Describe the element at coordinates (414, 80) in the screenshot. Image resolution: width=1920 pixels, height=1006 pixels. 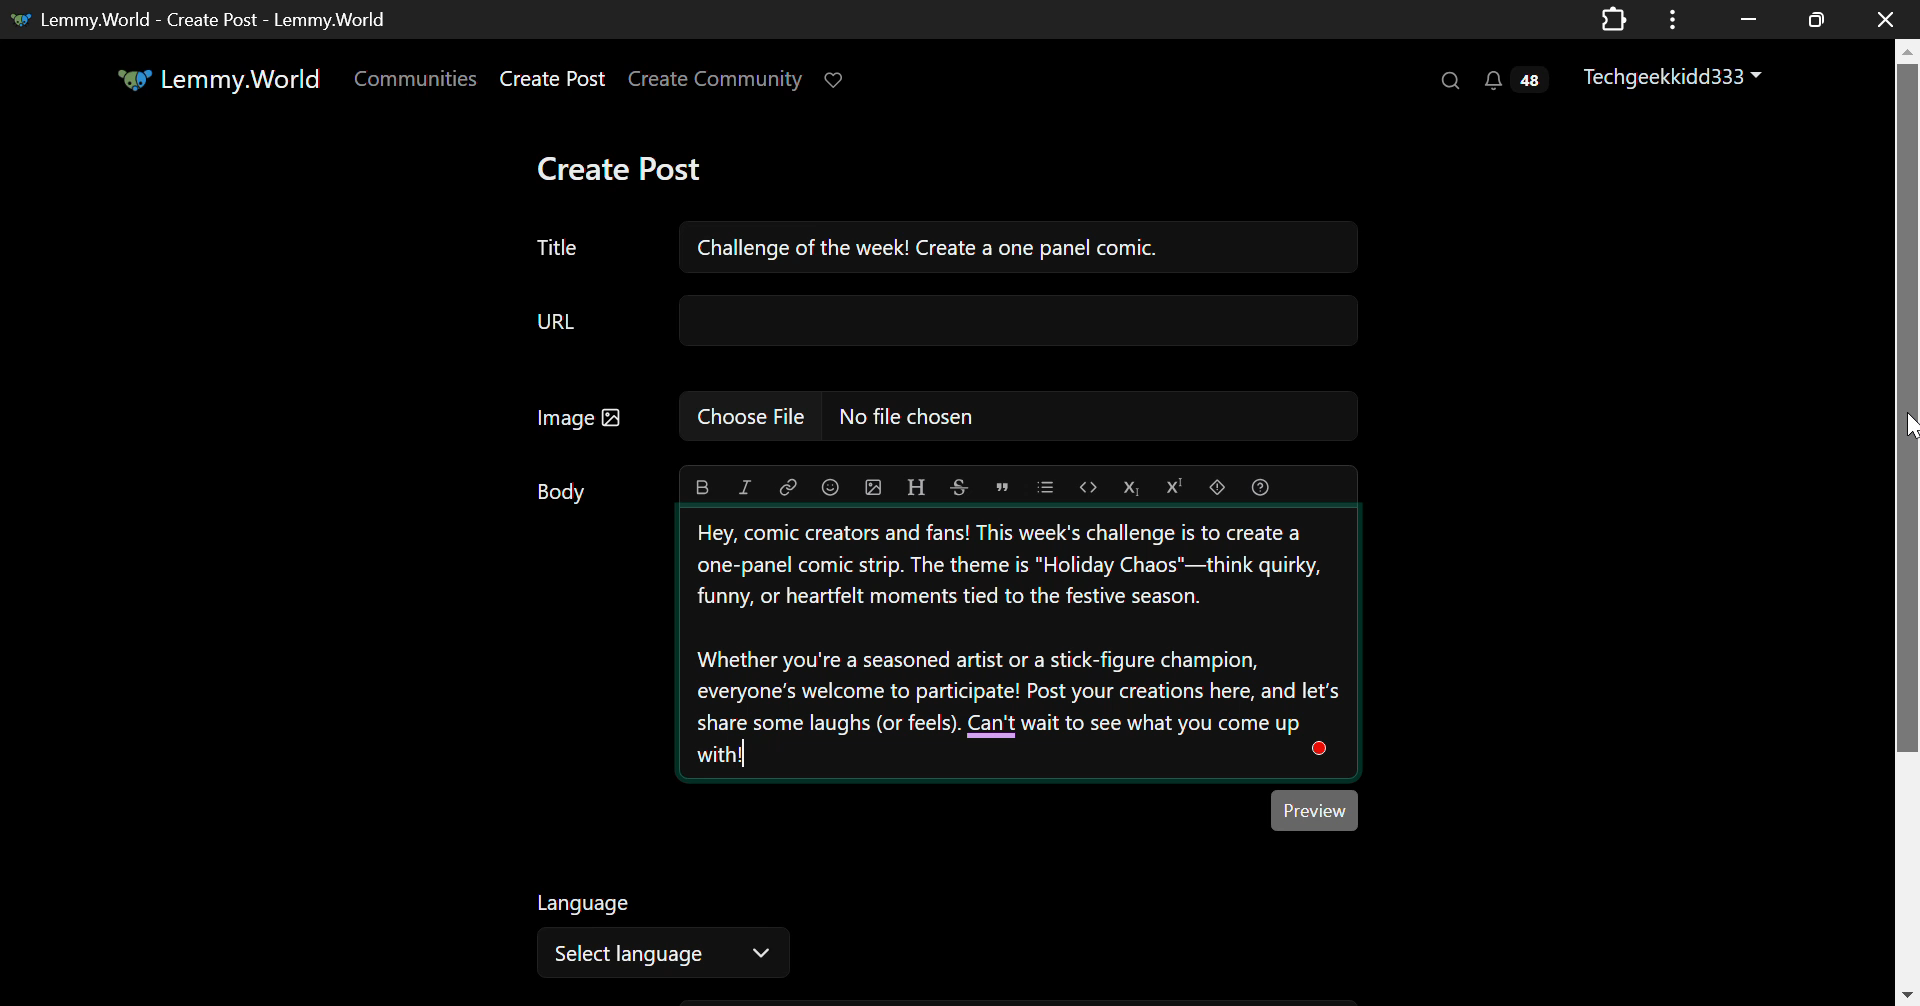
I see `Communities` at that location.